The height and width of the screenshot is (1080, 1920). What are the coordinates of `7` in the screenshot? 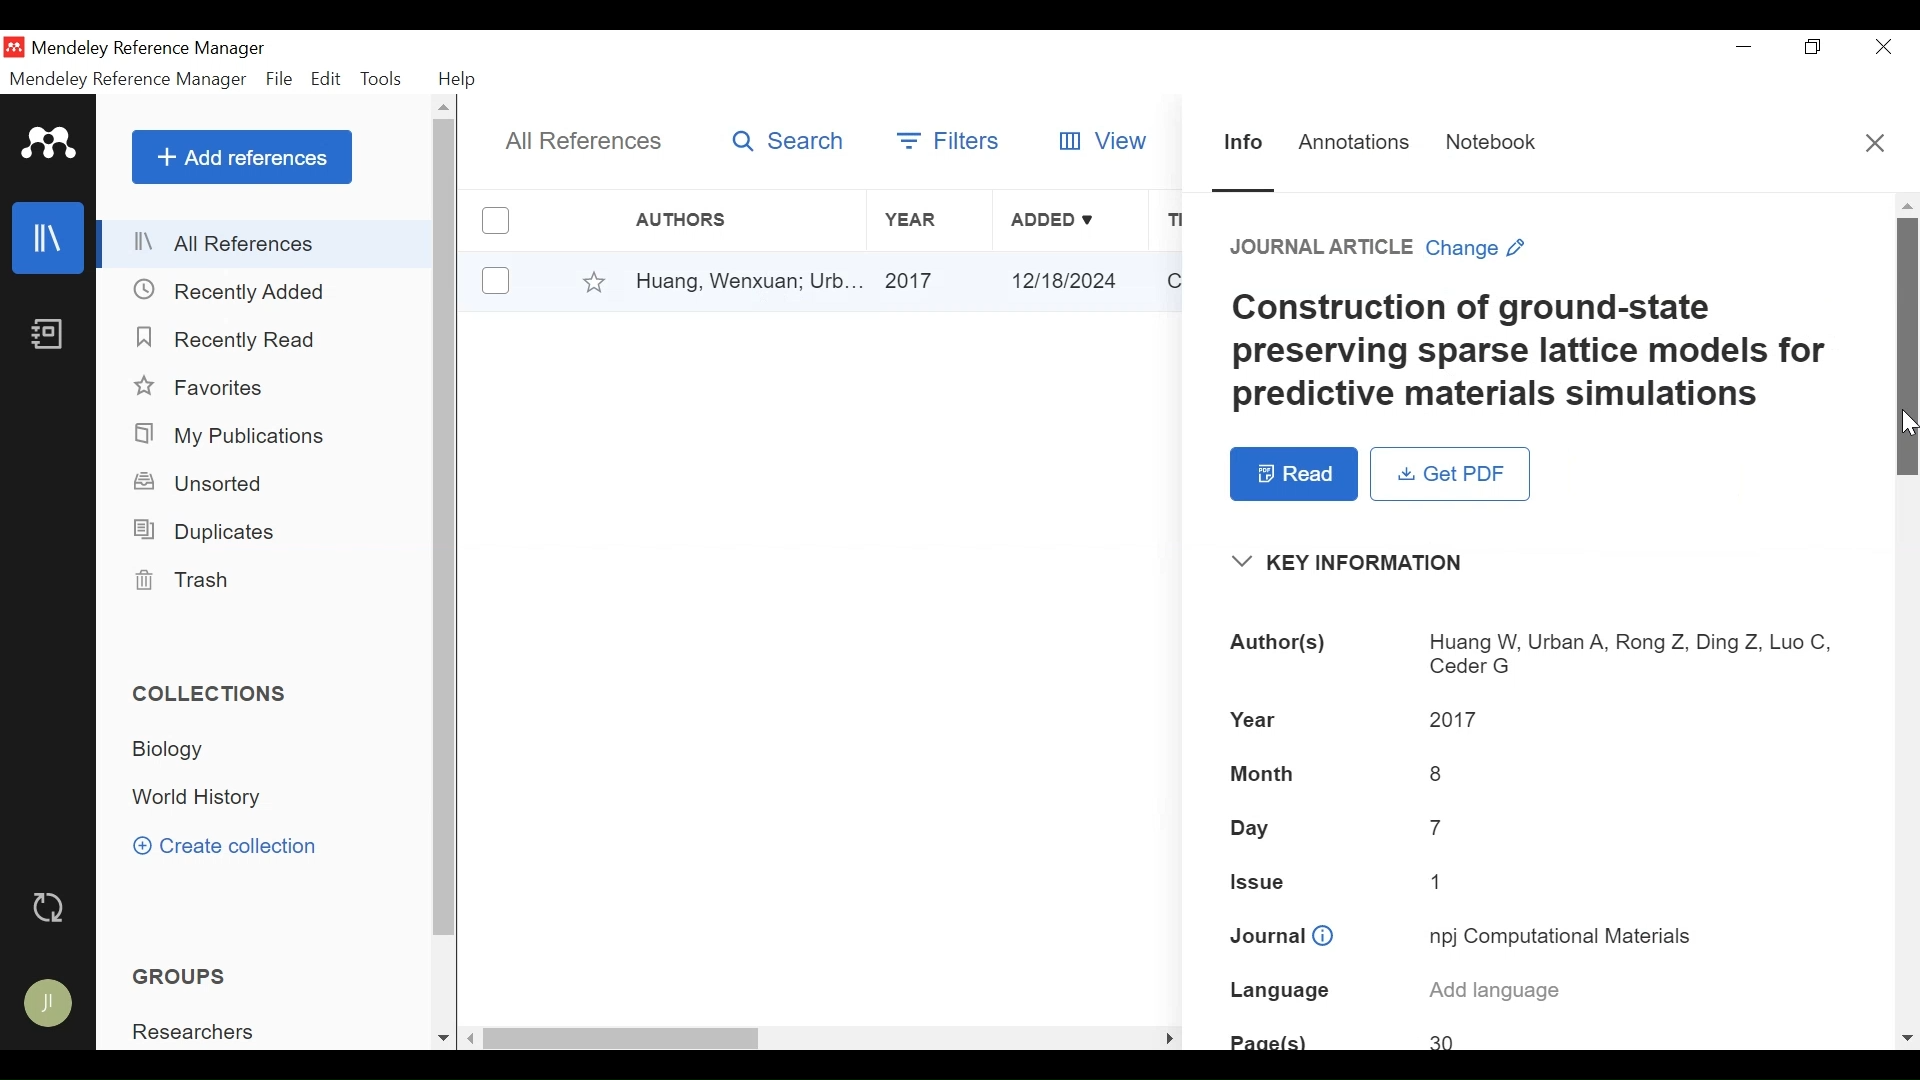 It's located at (1439, 825).